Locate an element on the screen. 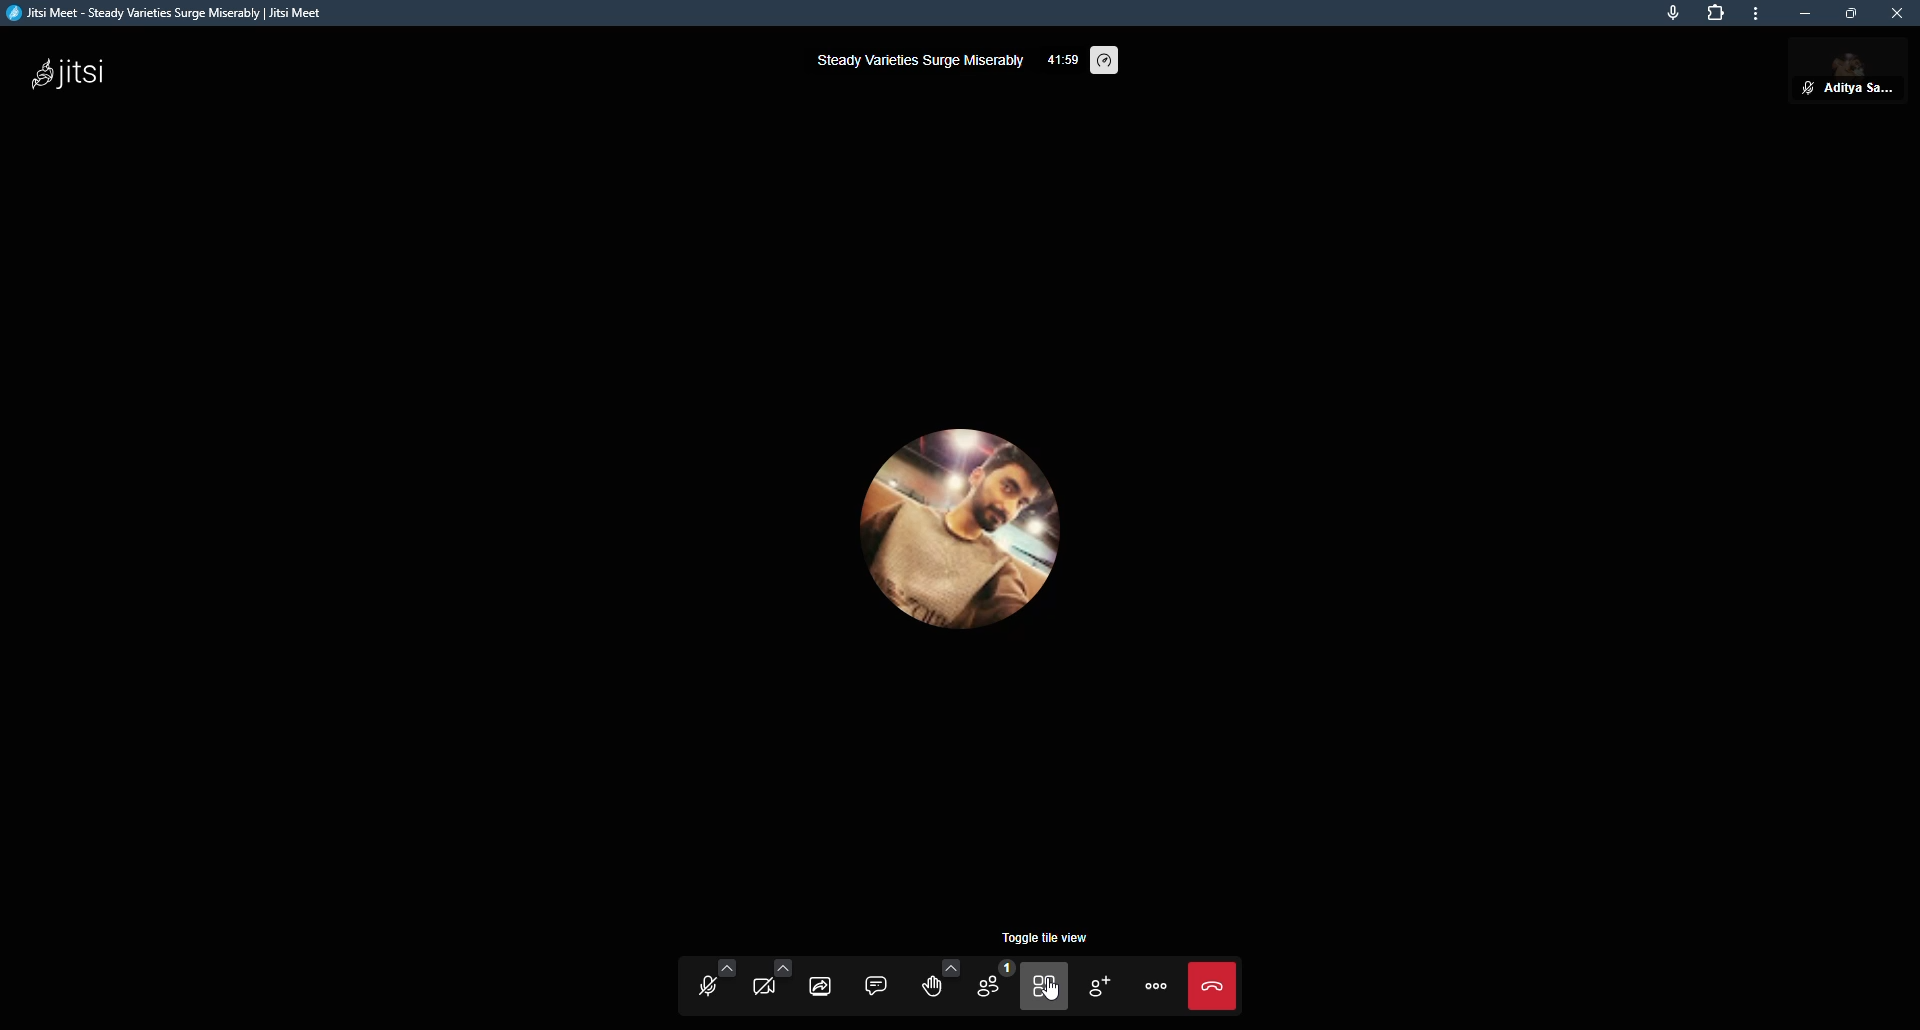 The image size is (1920, 1030). share screen is located at coordinates (823, 986).